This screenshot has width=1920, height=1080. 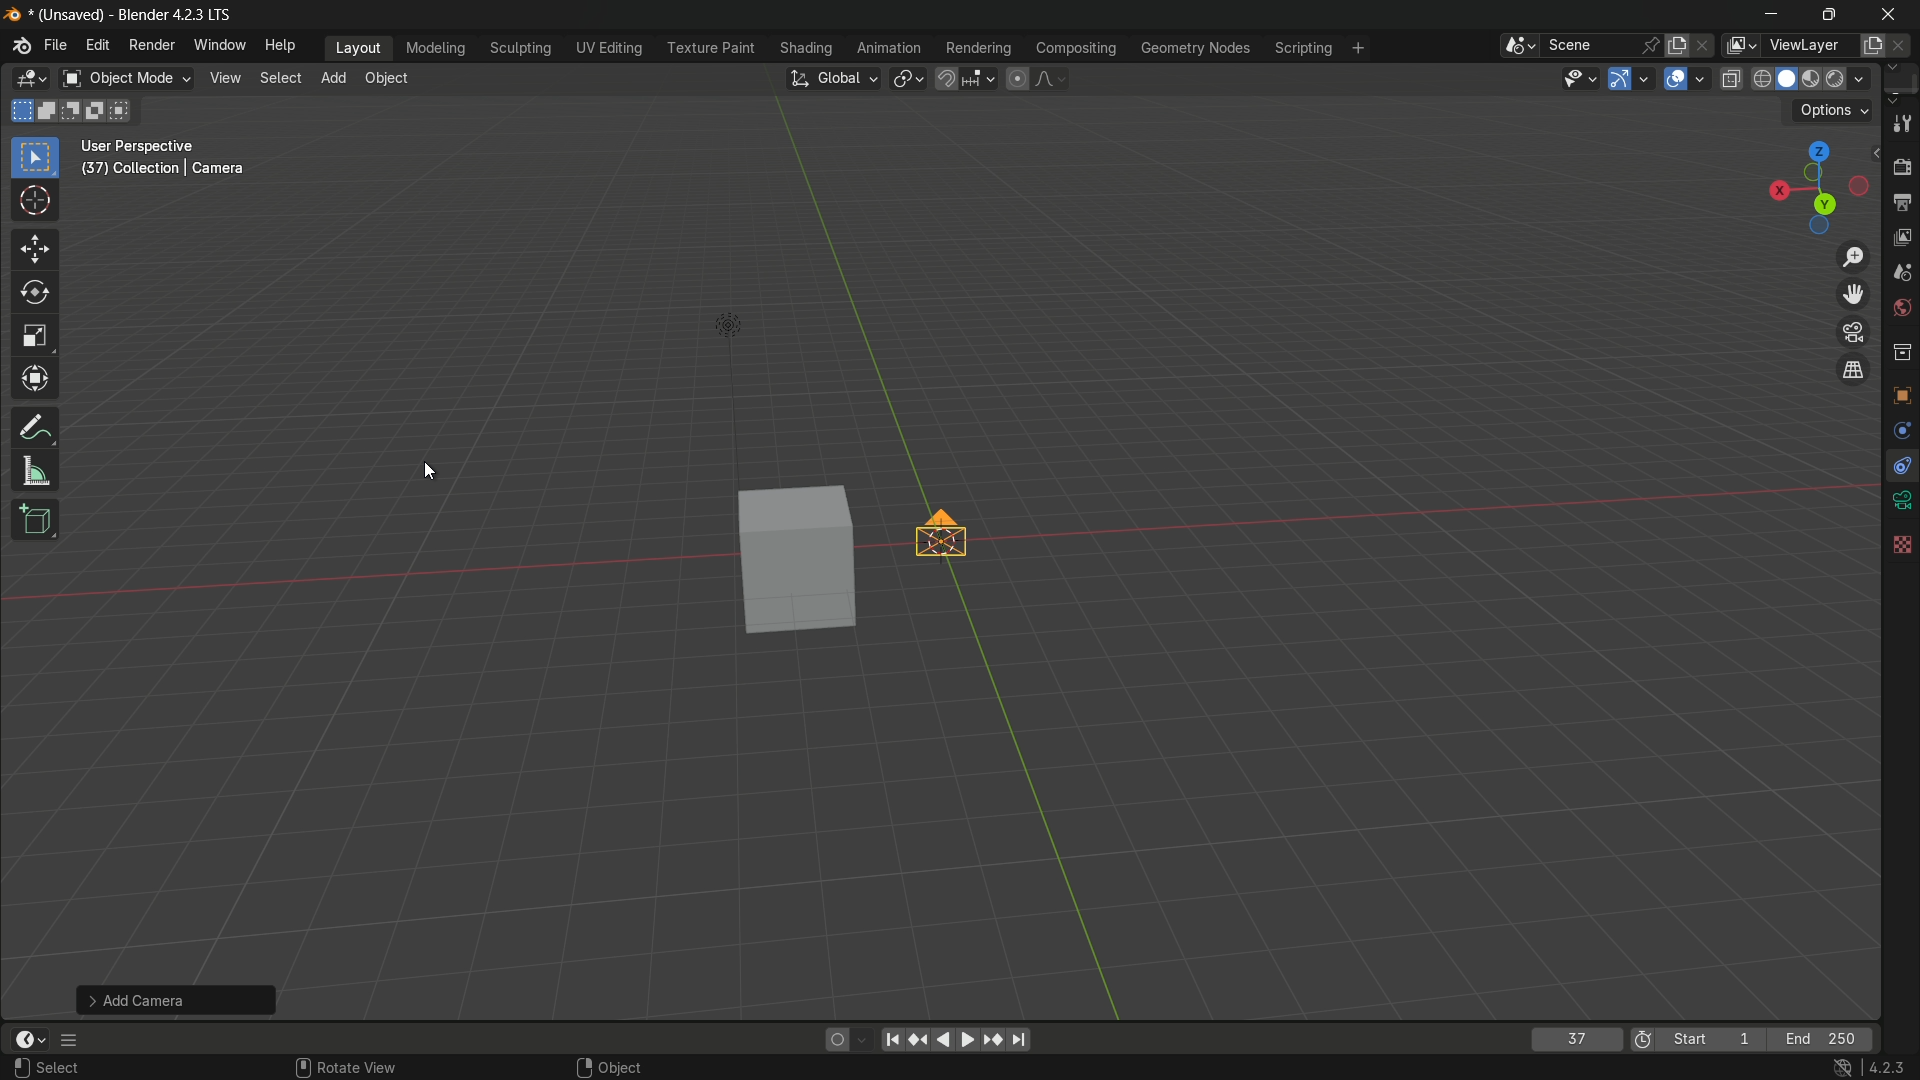 I want to click on logo, so click(x=12, y=12).